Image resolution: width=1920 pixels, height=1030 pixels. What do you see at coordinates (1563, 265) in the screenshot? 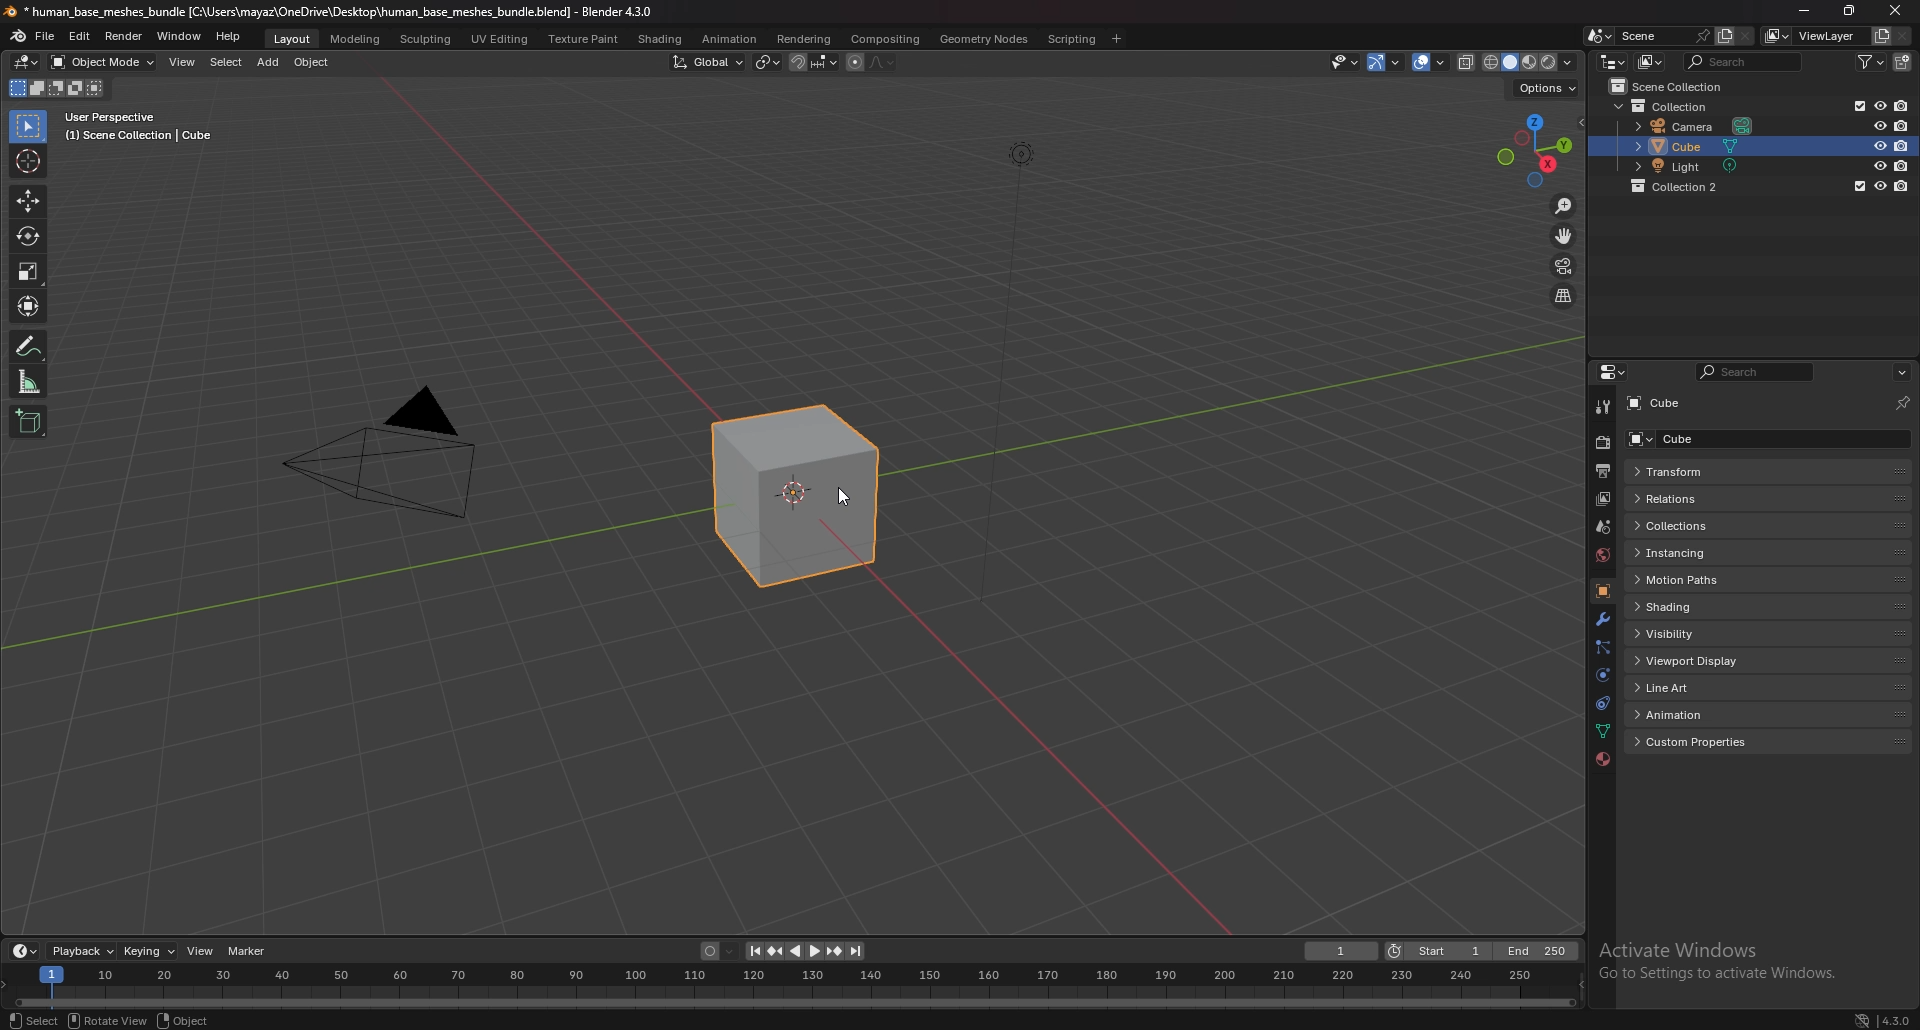
I see `camera view` at bounding box center [1563, 265].